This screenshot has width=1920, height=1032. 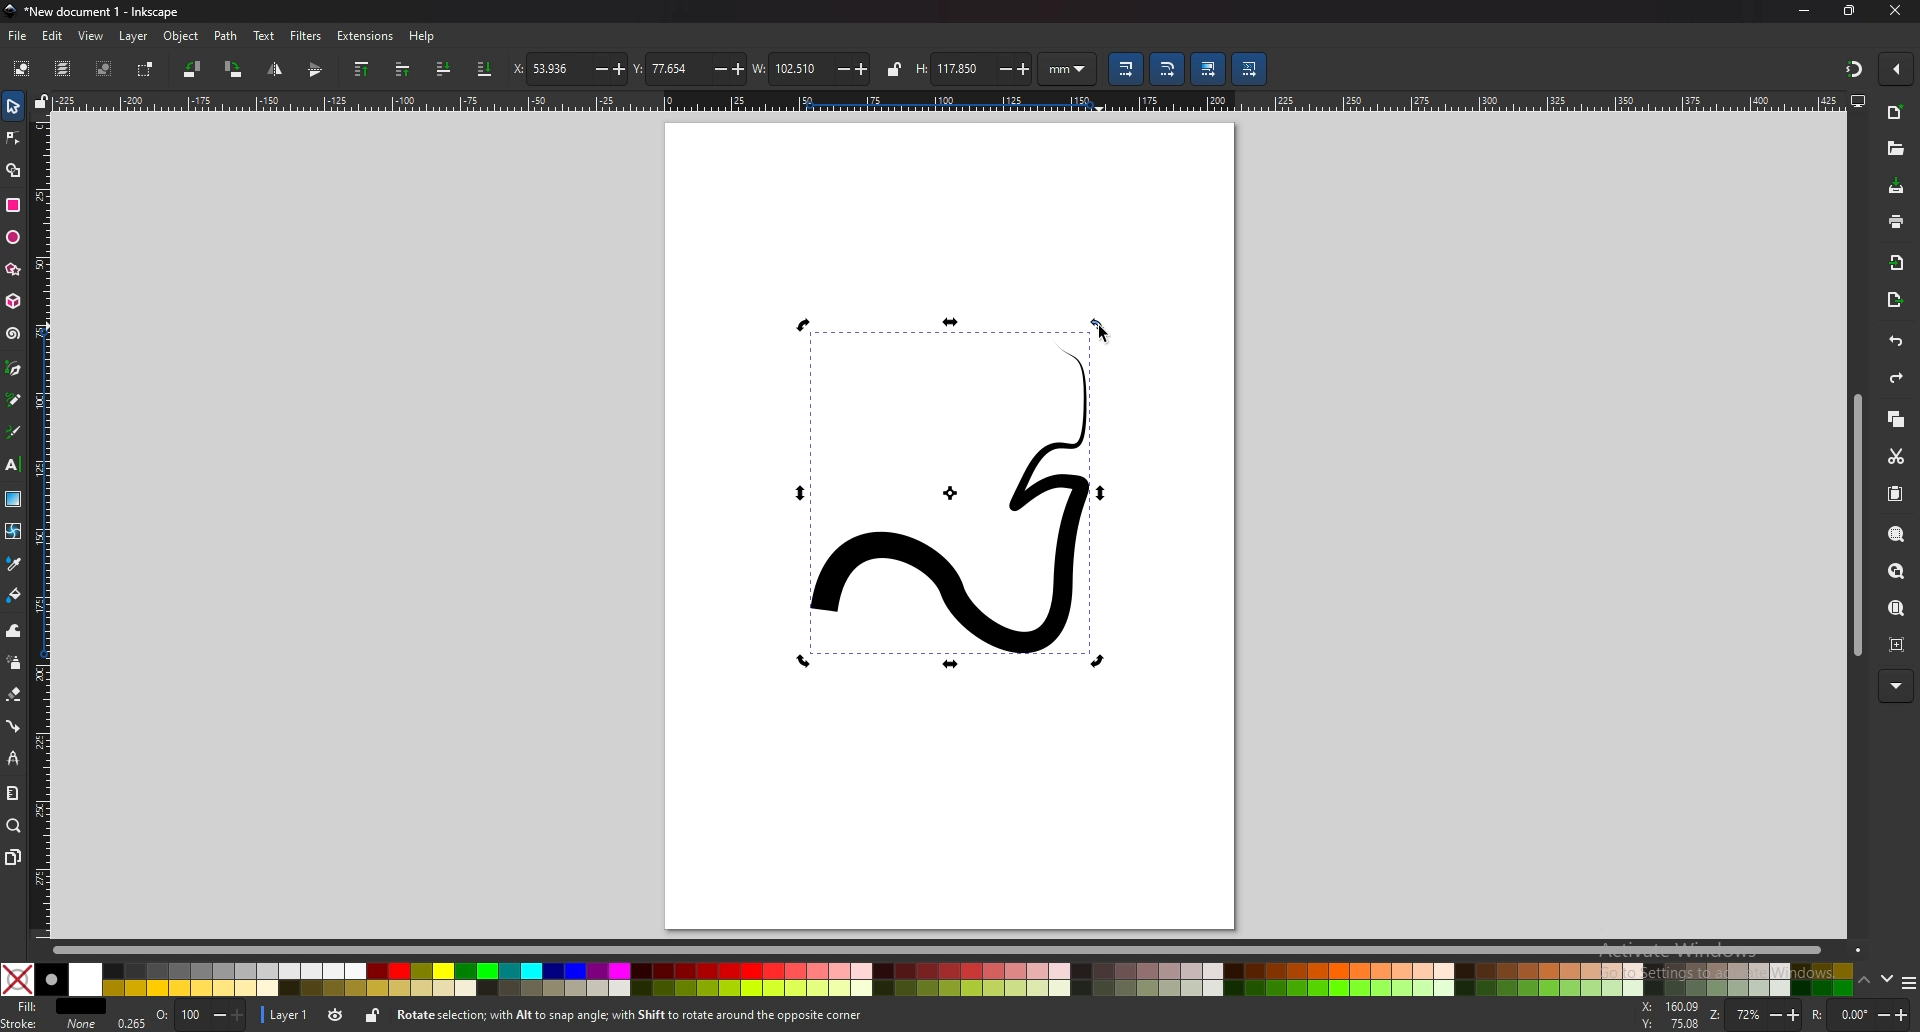 What do you see at coordinates (1897, 114) in the screenshot?
I see `new` at bounding box center [1897, 114].